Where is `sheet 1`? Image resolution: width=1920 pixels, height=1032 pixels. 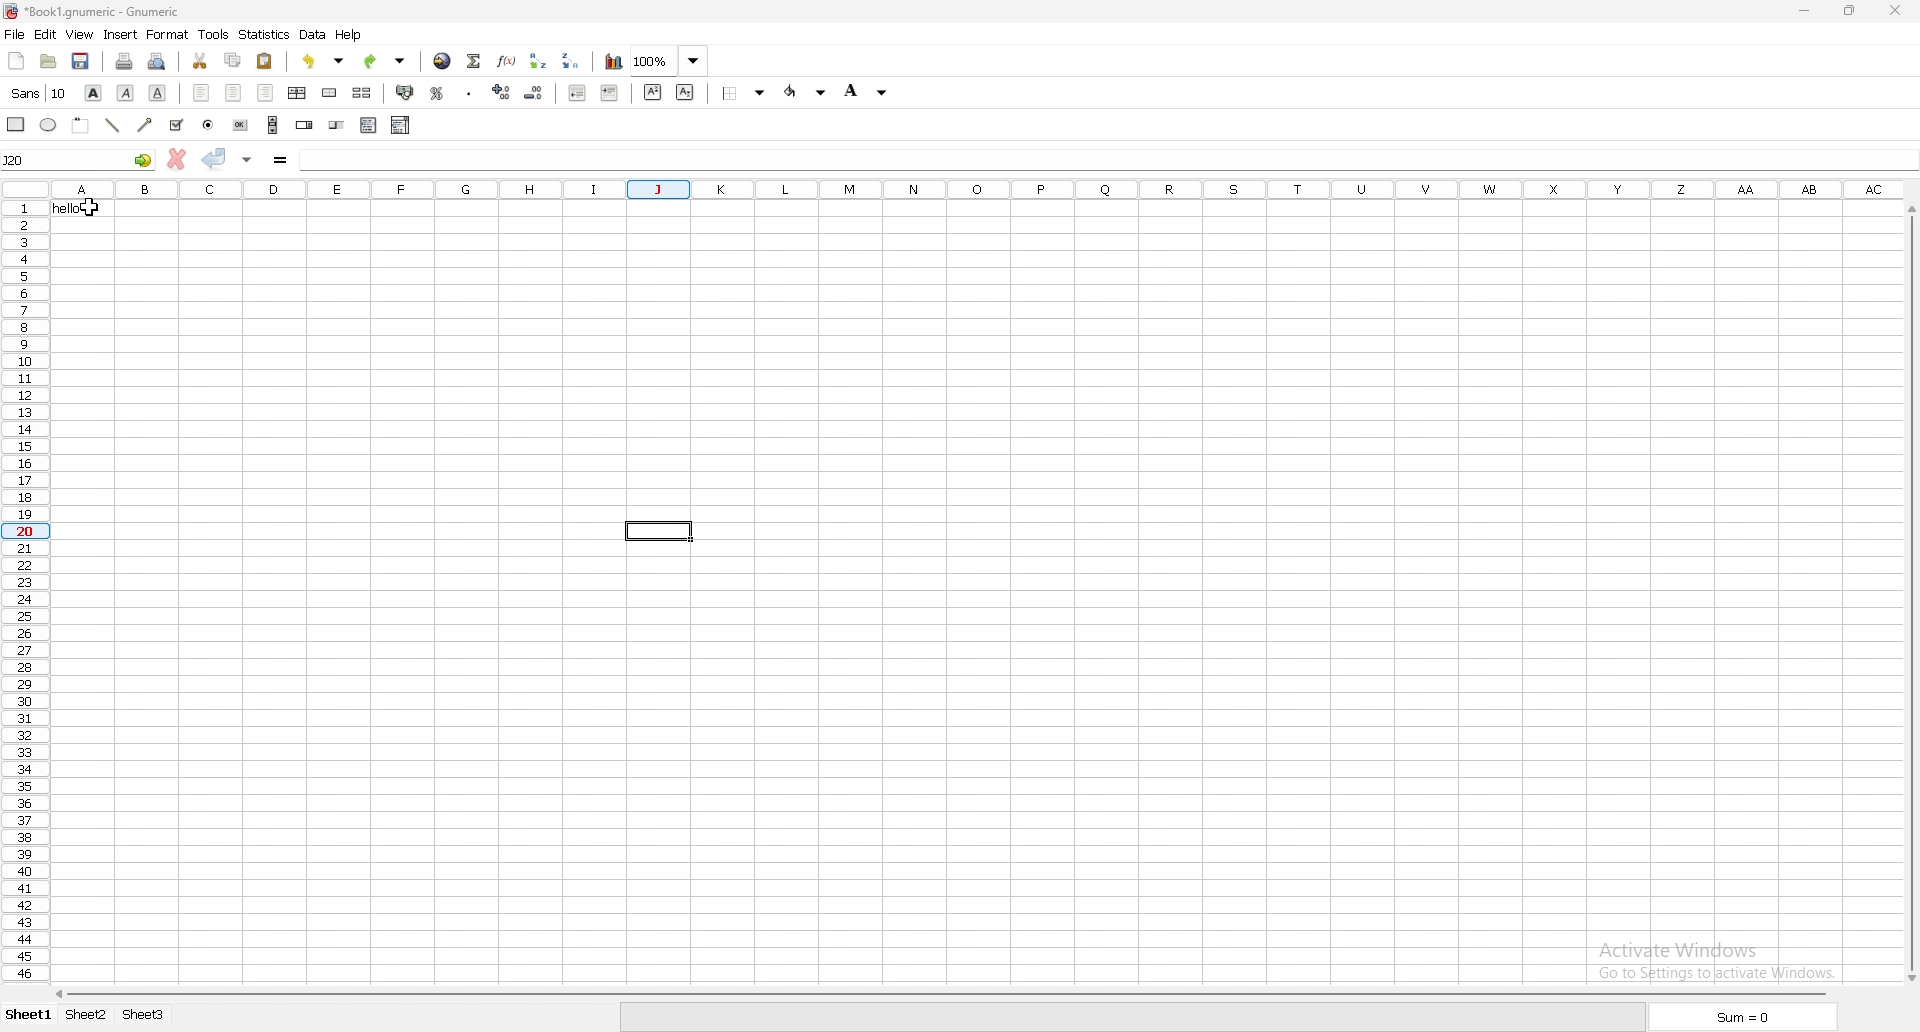
sheet 1 is located at coordinates (28, 1015).